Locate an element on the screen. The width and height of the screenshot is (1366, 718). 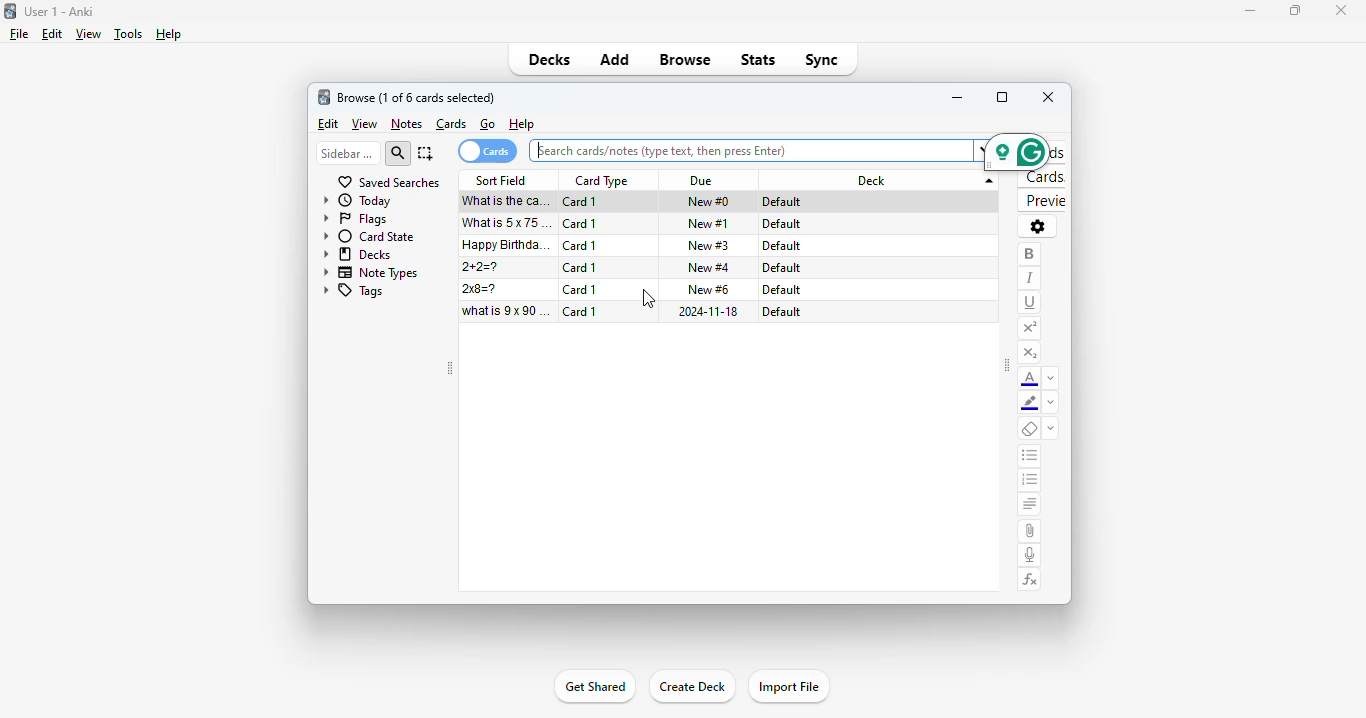
alignment is located at coordinates (1029, 506).